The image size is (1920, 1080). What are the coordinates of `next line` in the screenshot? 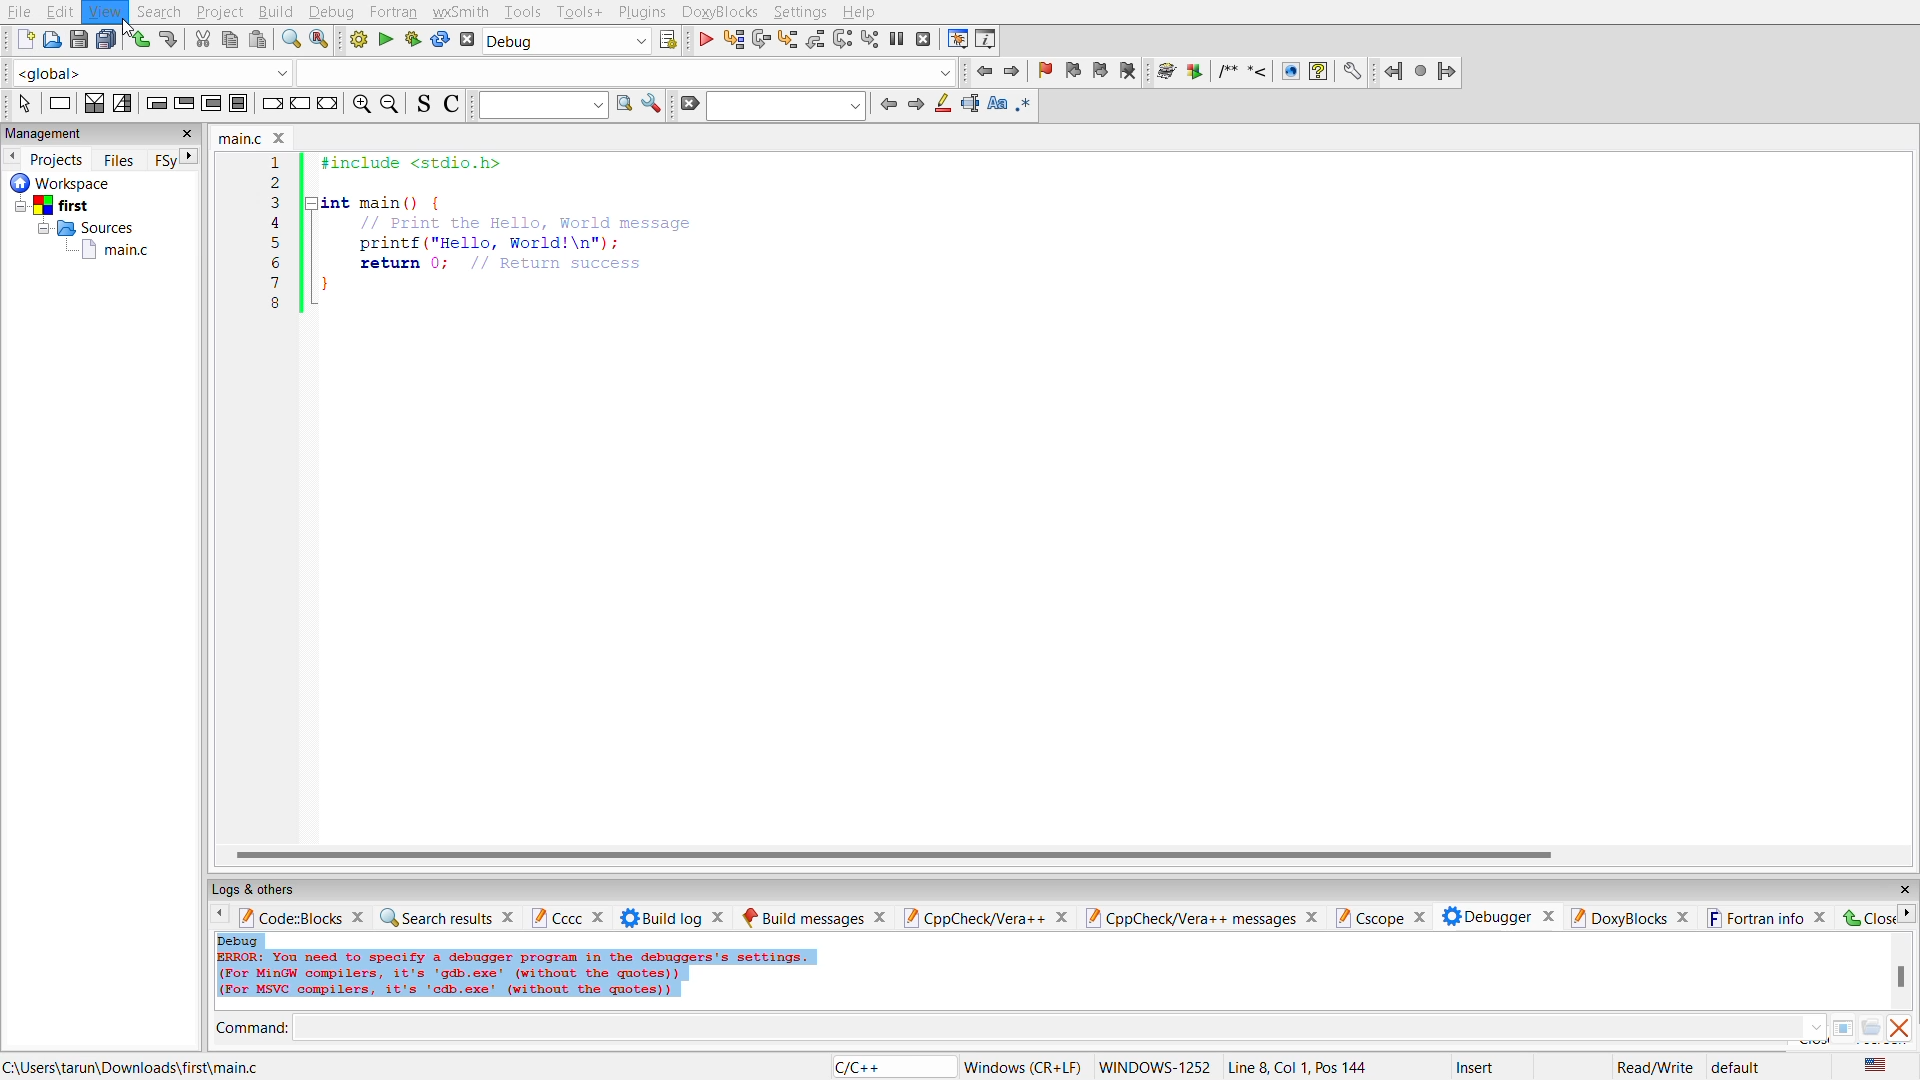 It's located at (761, 41).